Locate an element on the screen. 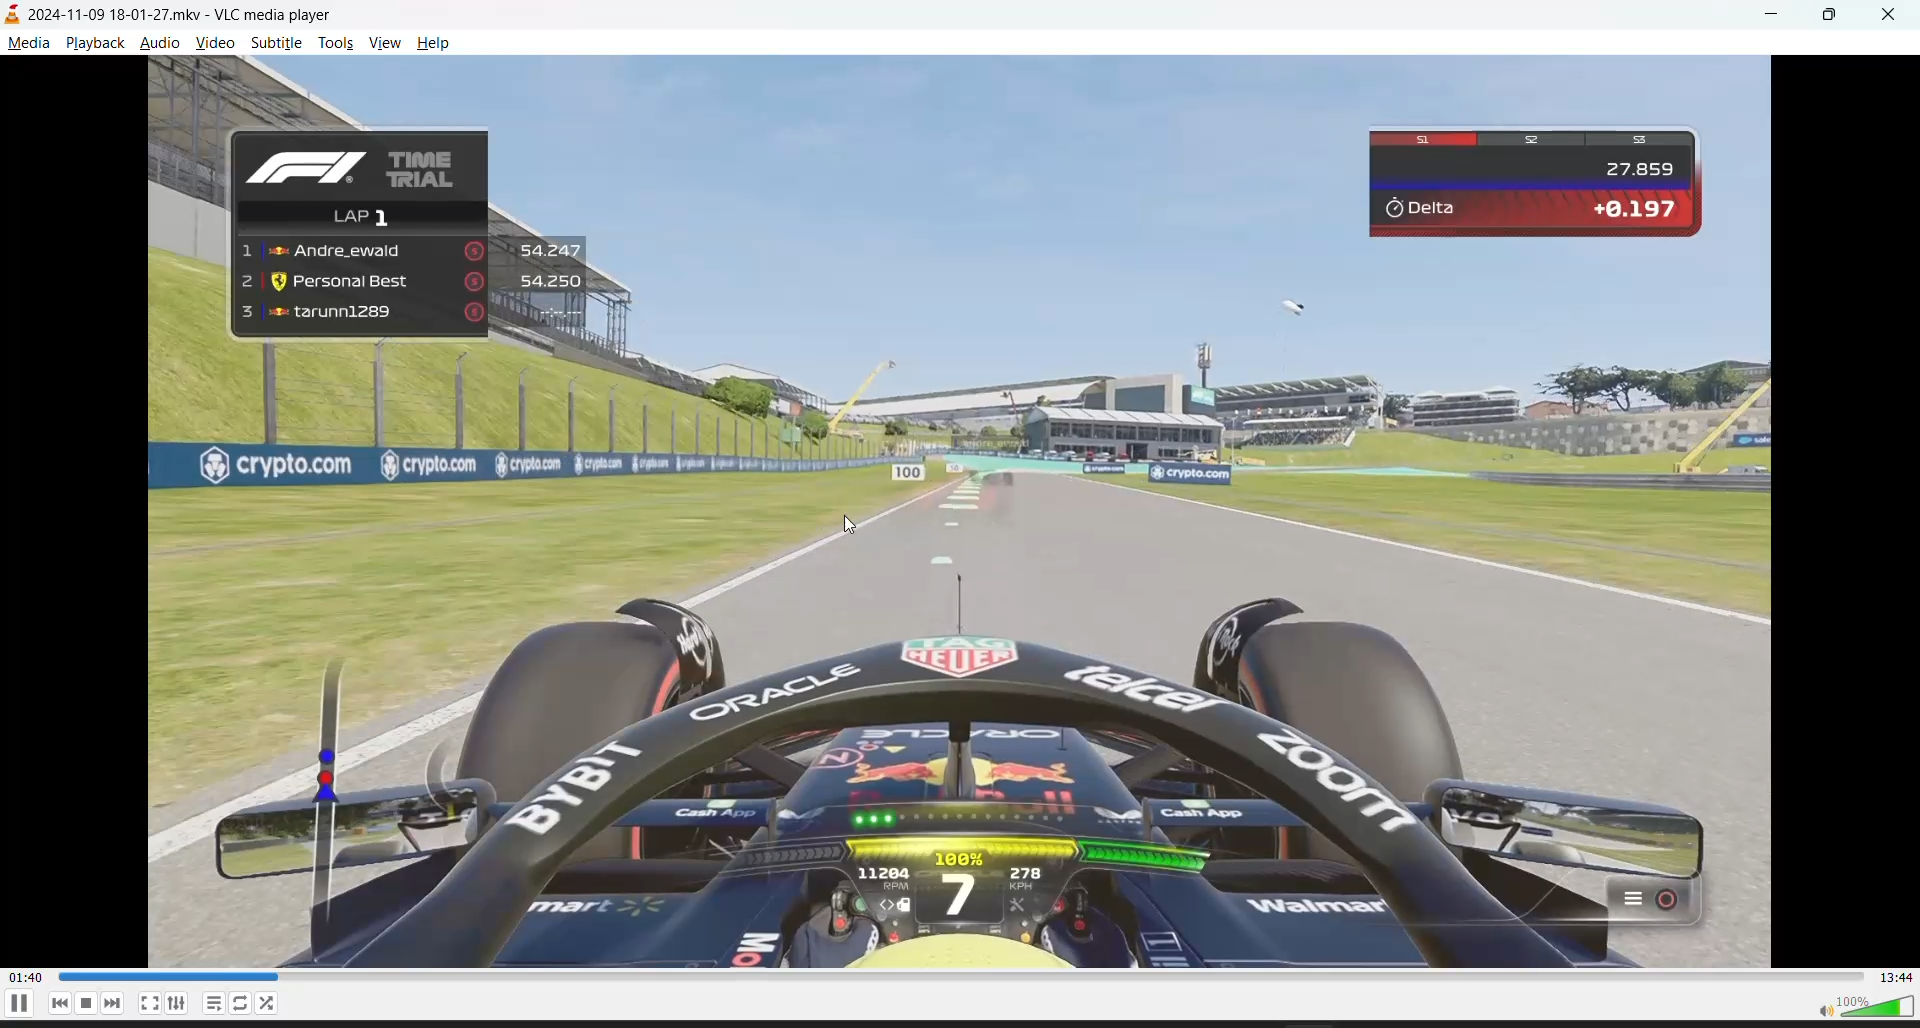 This screenshot has height=1028, width=1920. pause is located at coordinates (19, 1008).